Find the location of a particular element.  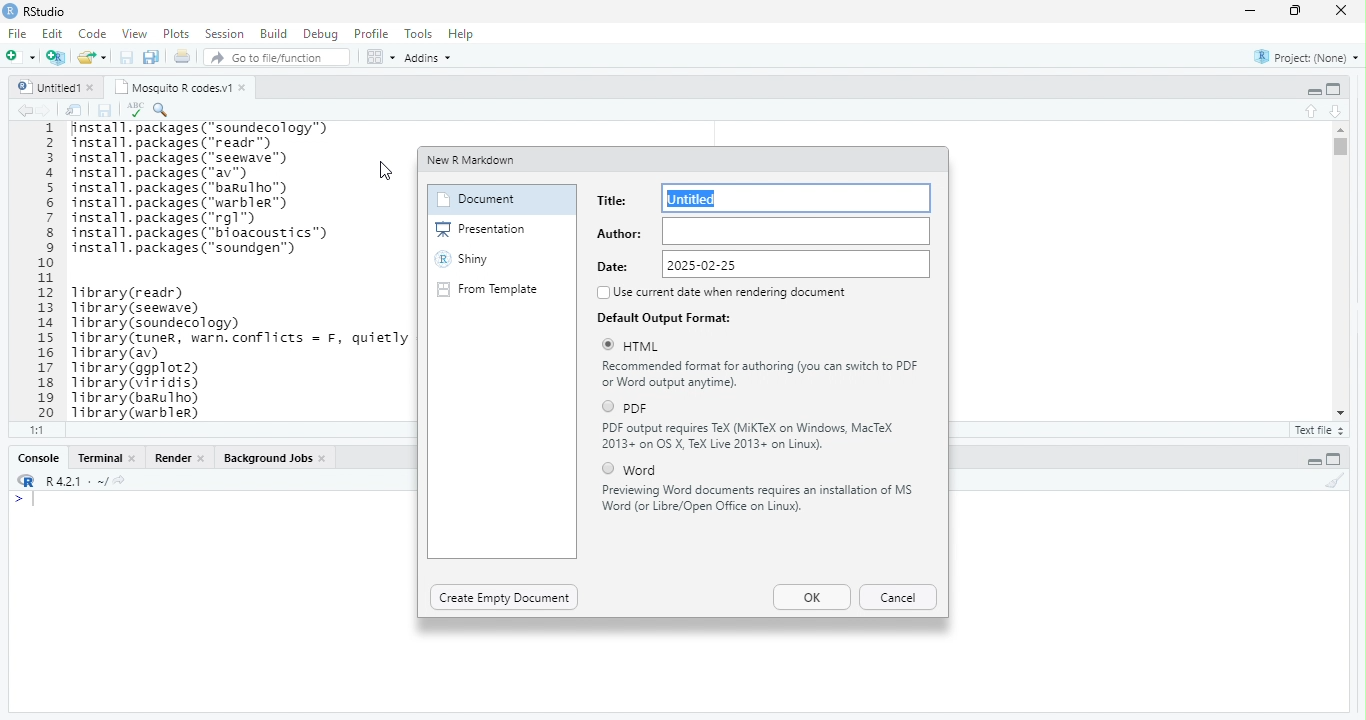

close is located at coordinates (244, 88).